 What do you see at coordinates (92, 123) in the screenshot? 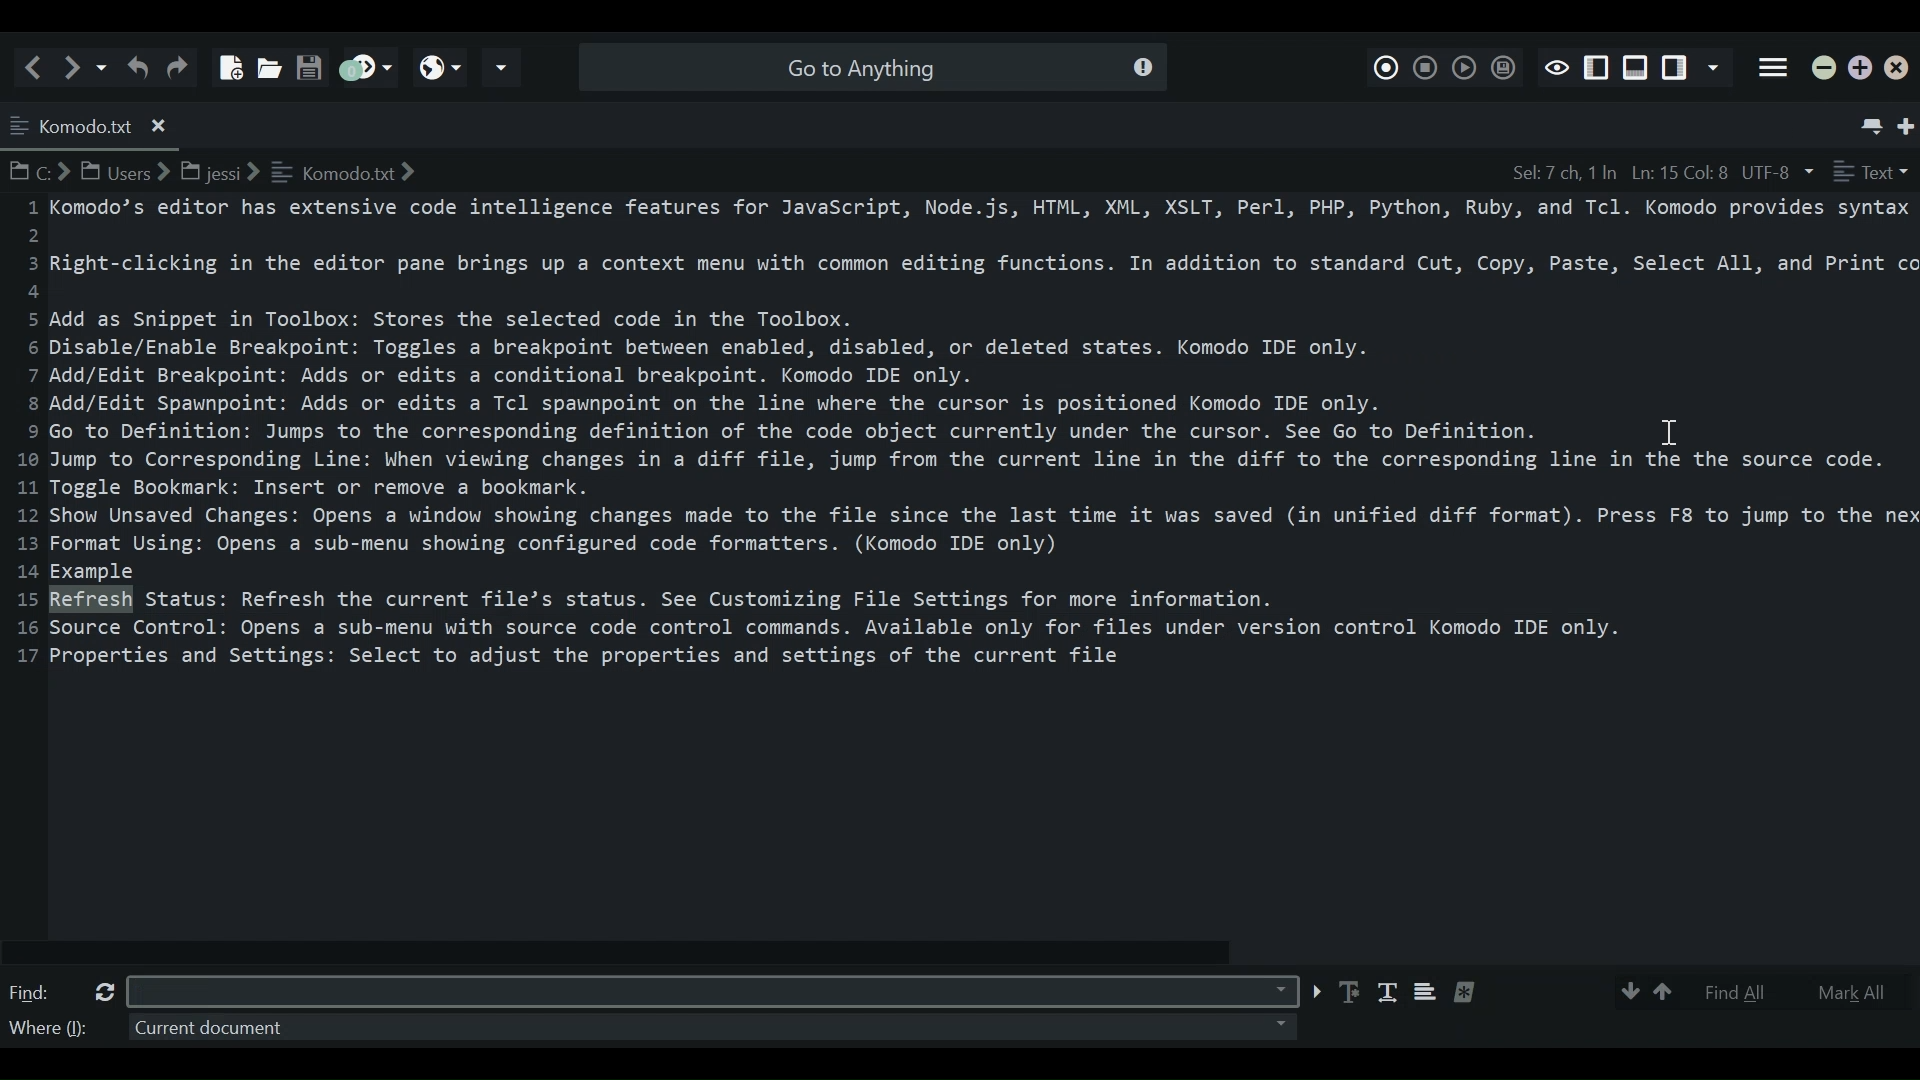
I see `Current Tab` at bounding box center [92, 123].